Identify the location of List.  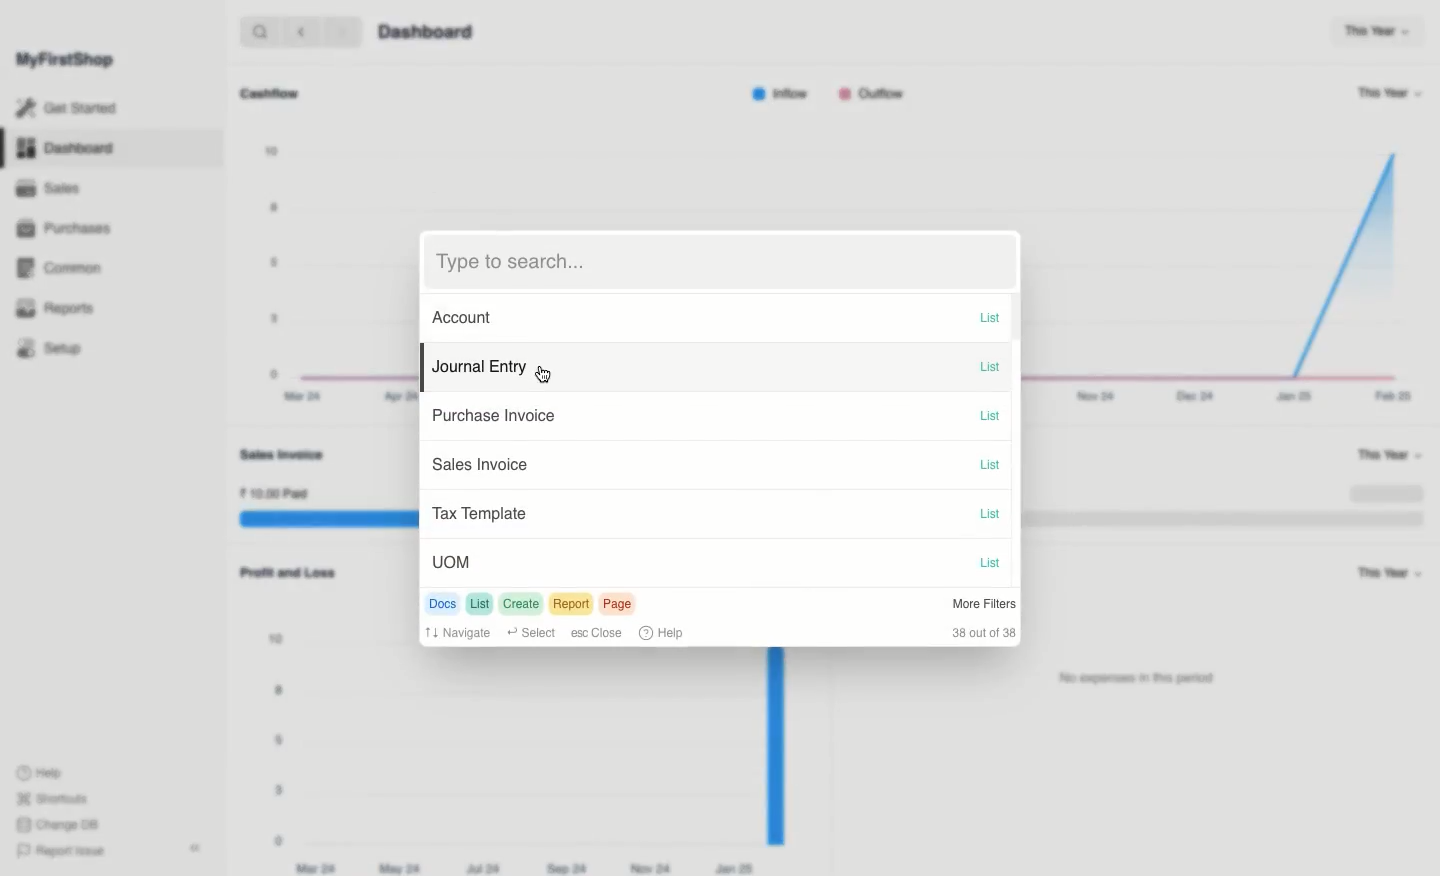
(989, 565).